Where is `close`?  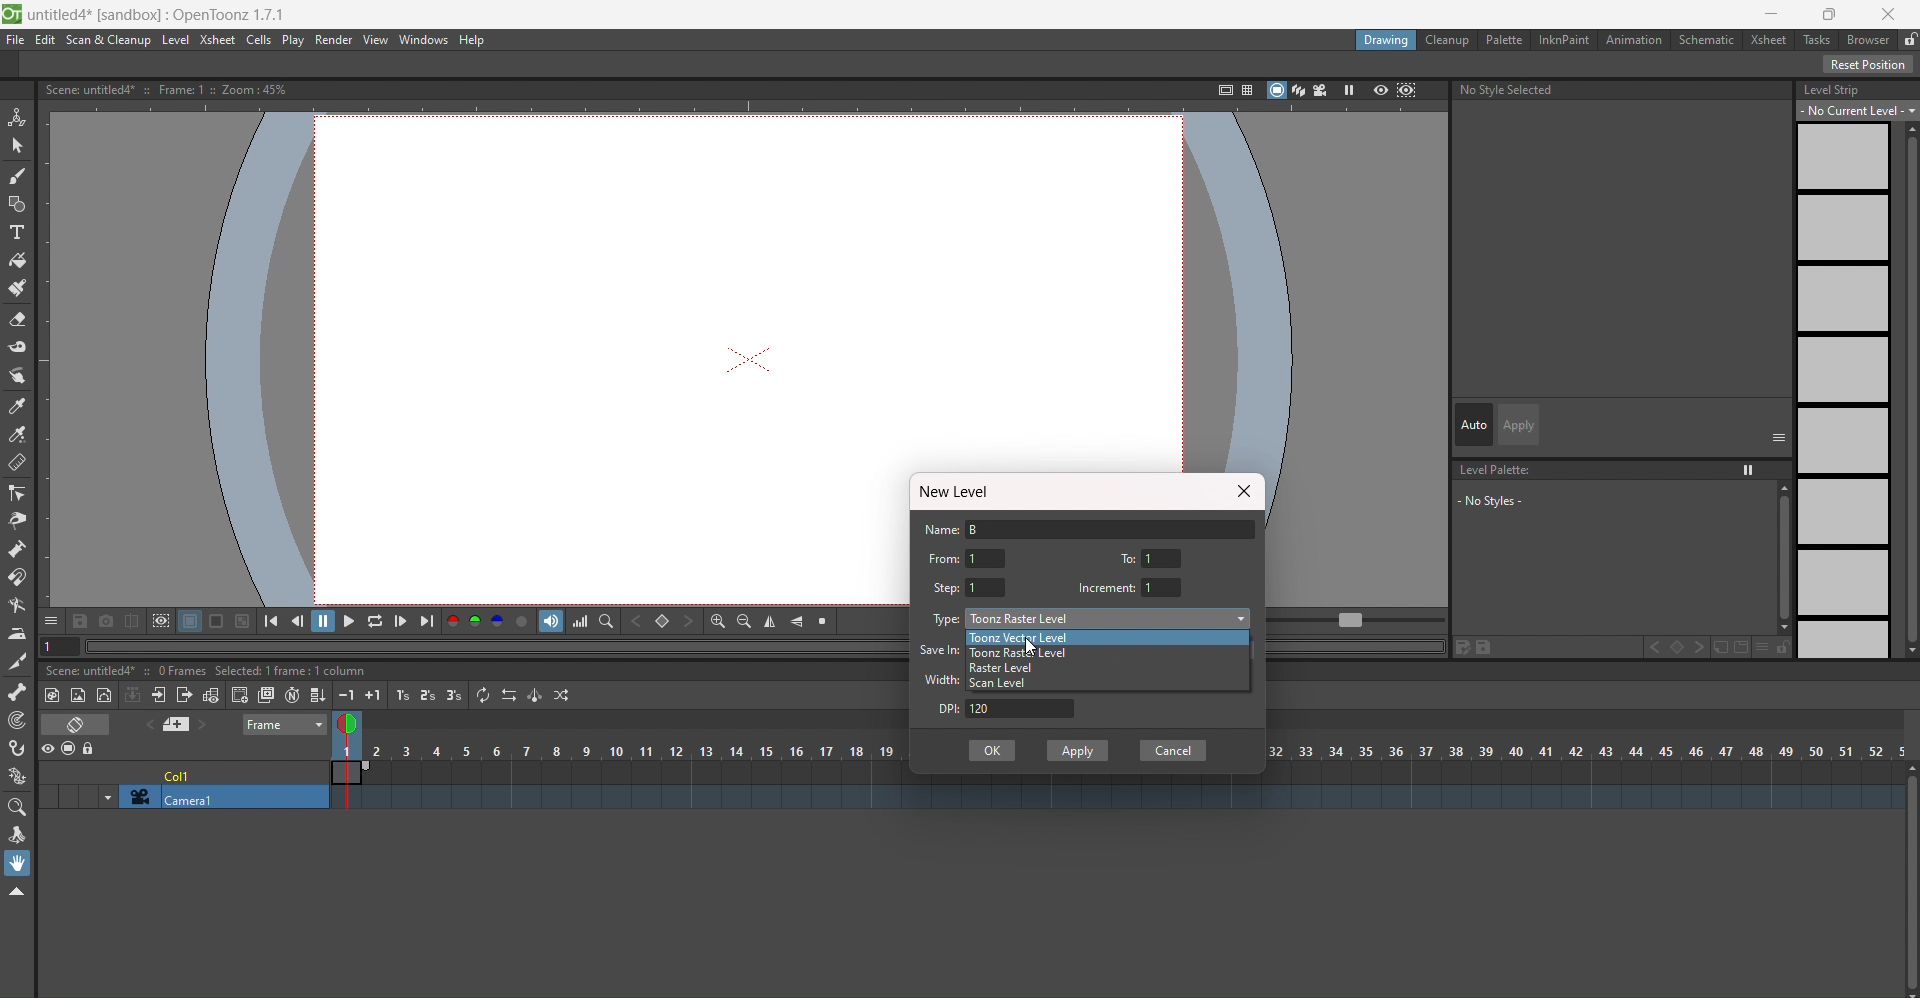
close is located at coordinates (1890, 14).